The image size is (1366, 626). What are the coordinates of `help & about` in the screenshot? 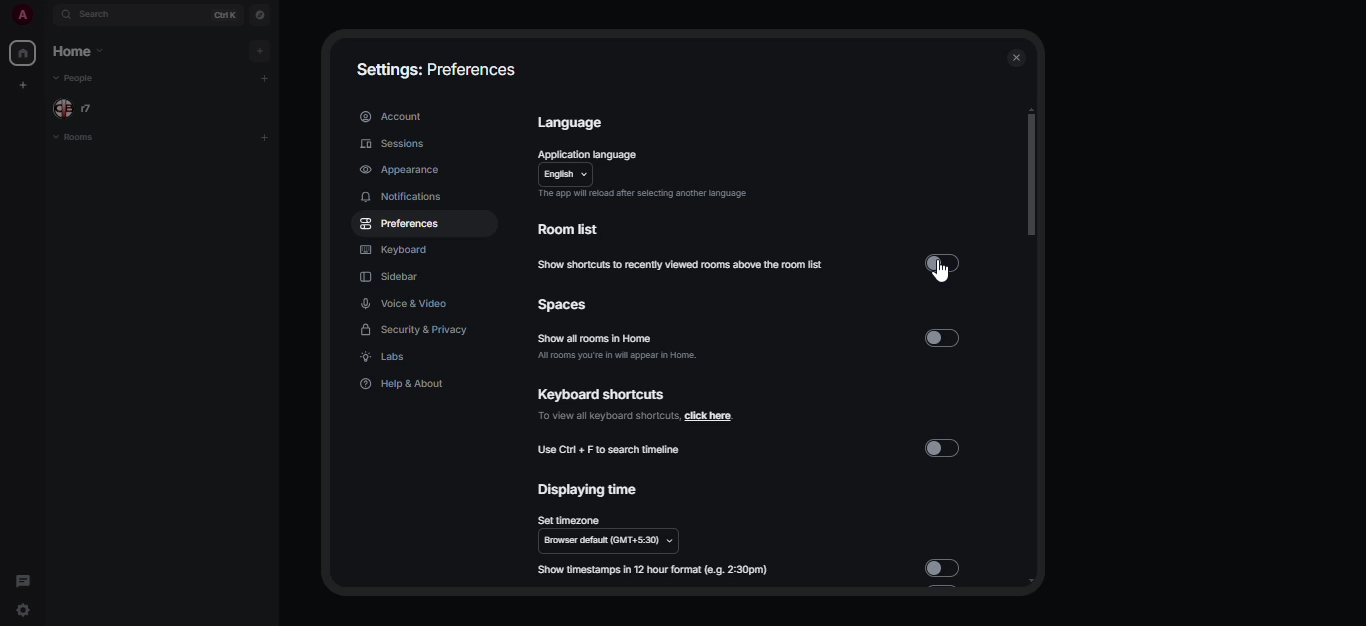 It's located at (408, 383).